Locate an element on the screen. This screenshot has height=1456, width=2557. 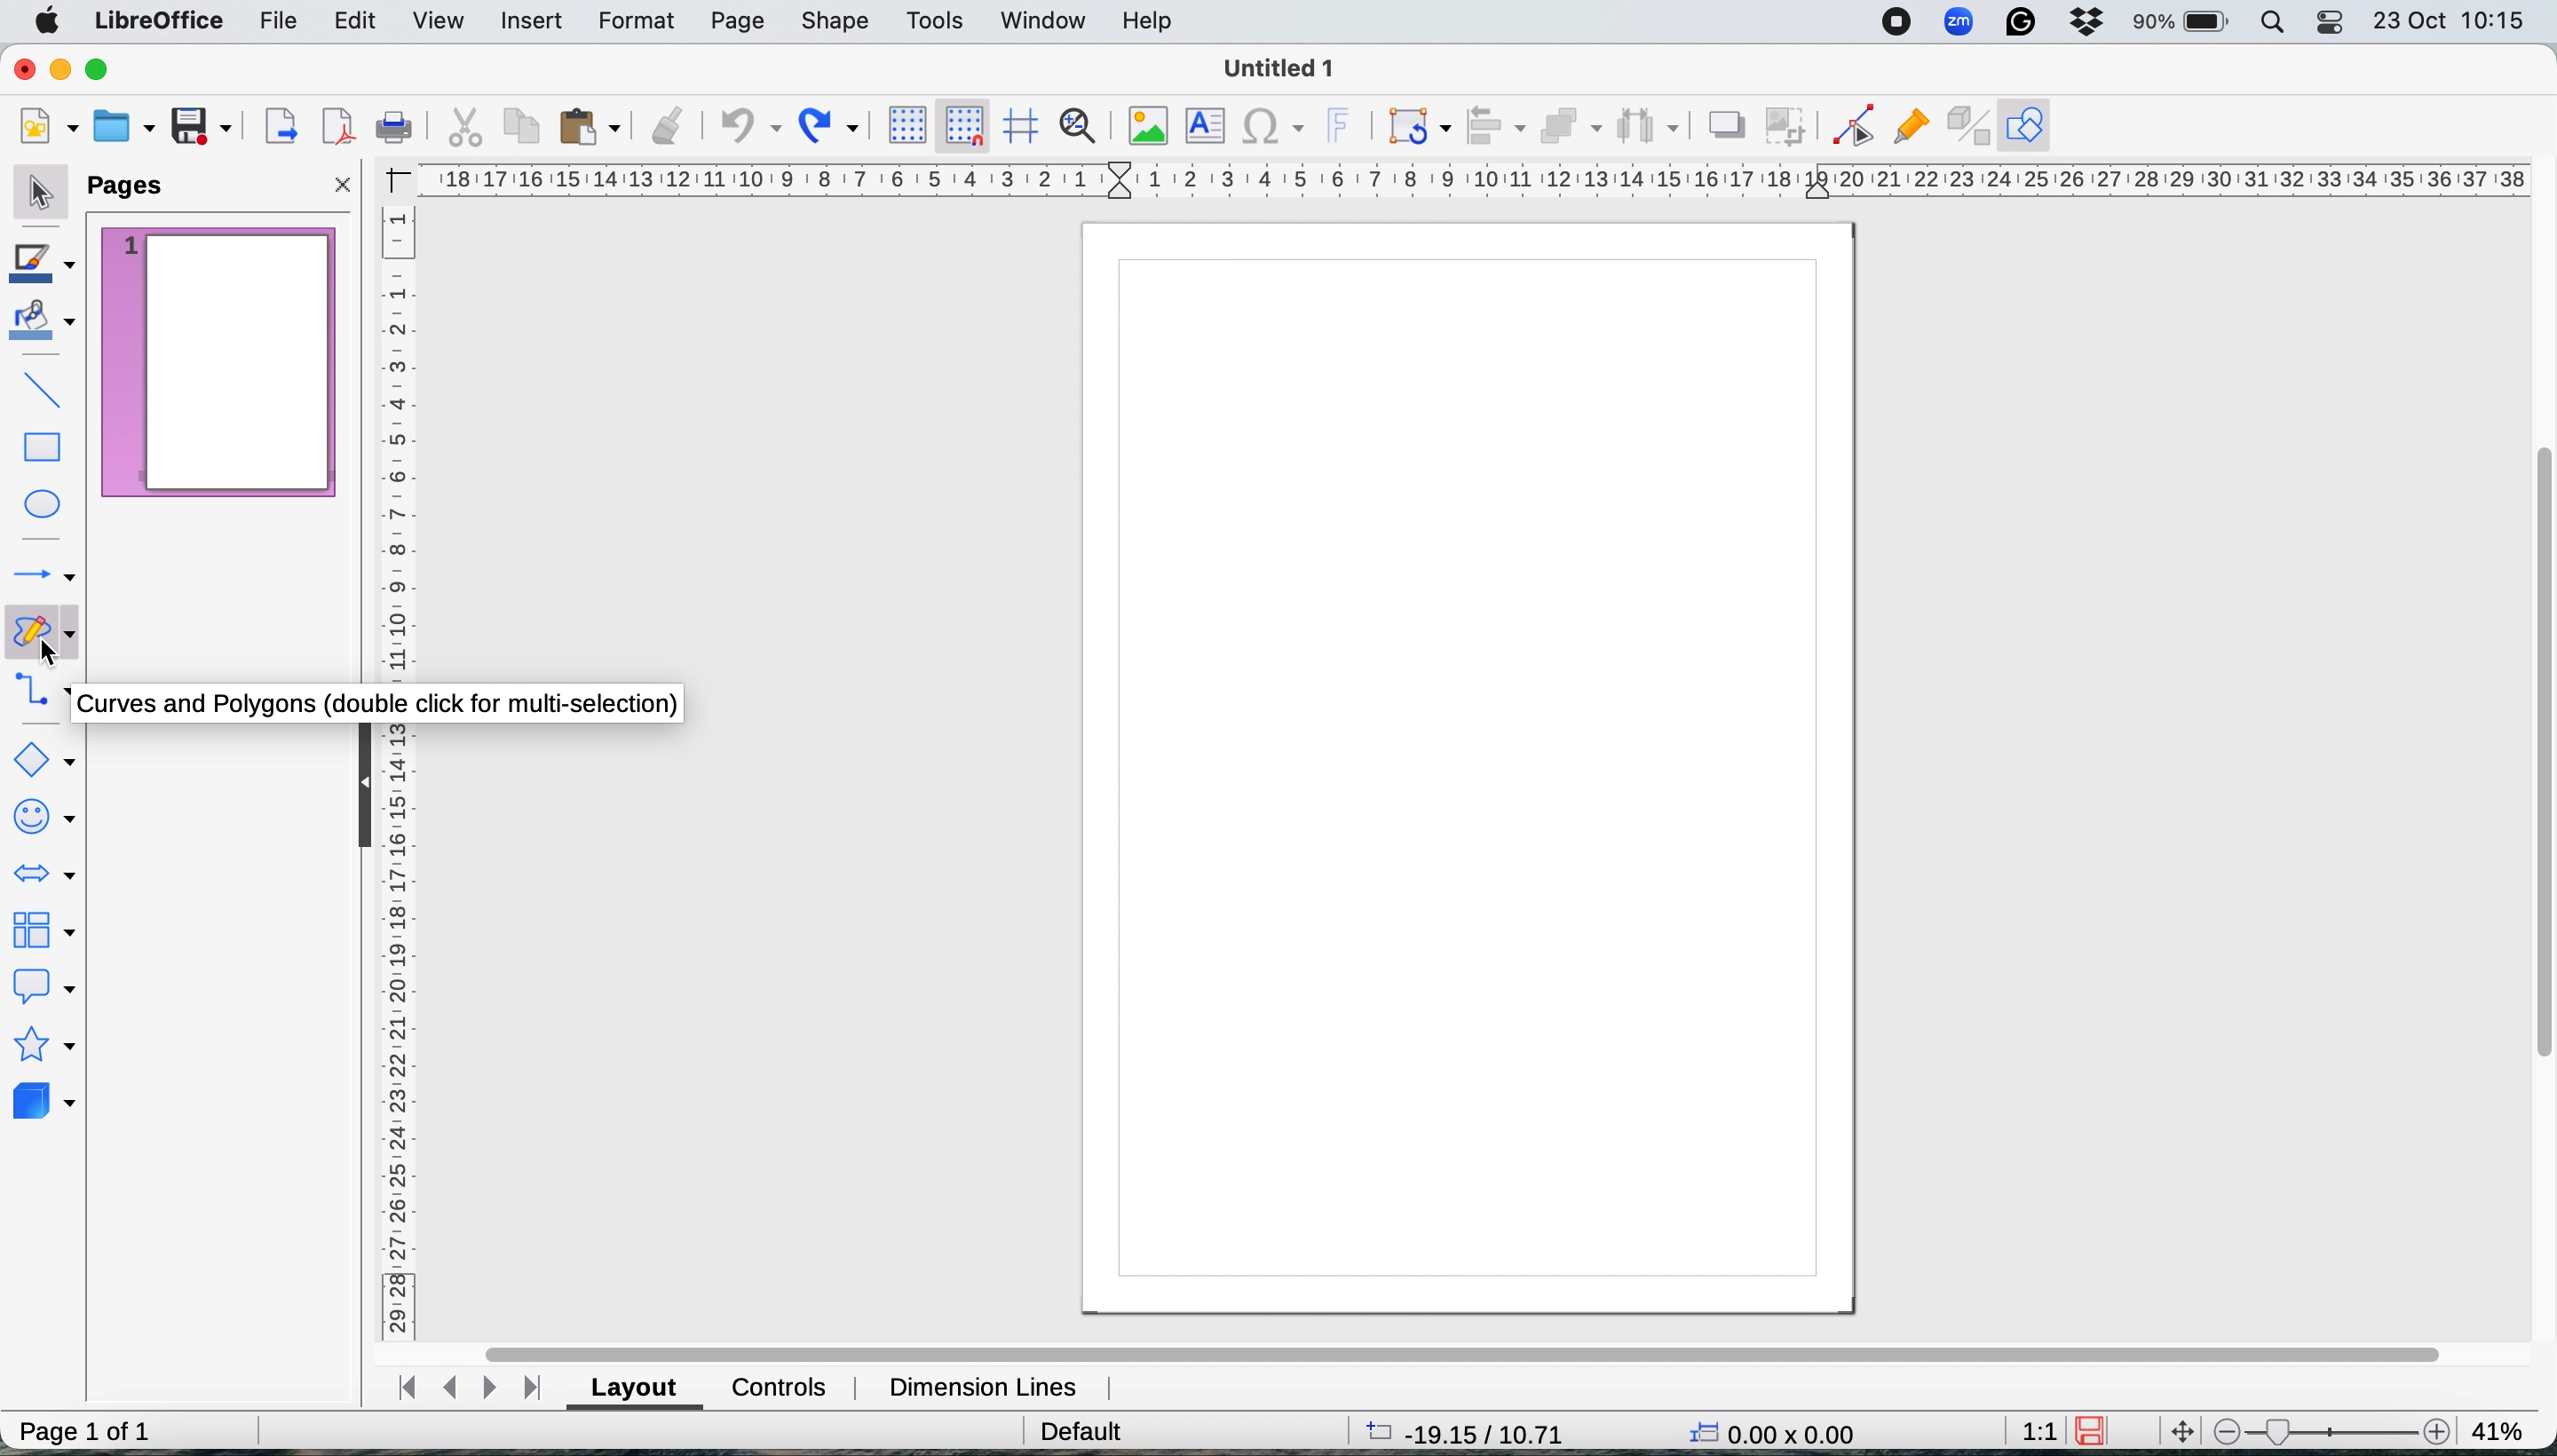
connectors is located at coordinates (31, 698).